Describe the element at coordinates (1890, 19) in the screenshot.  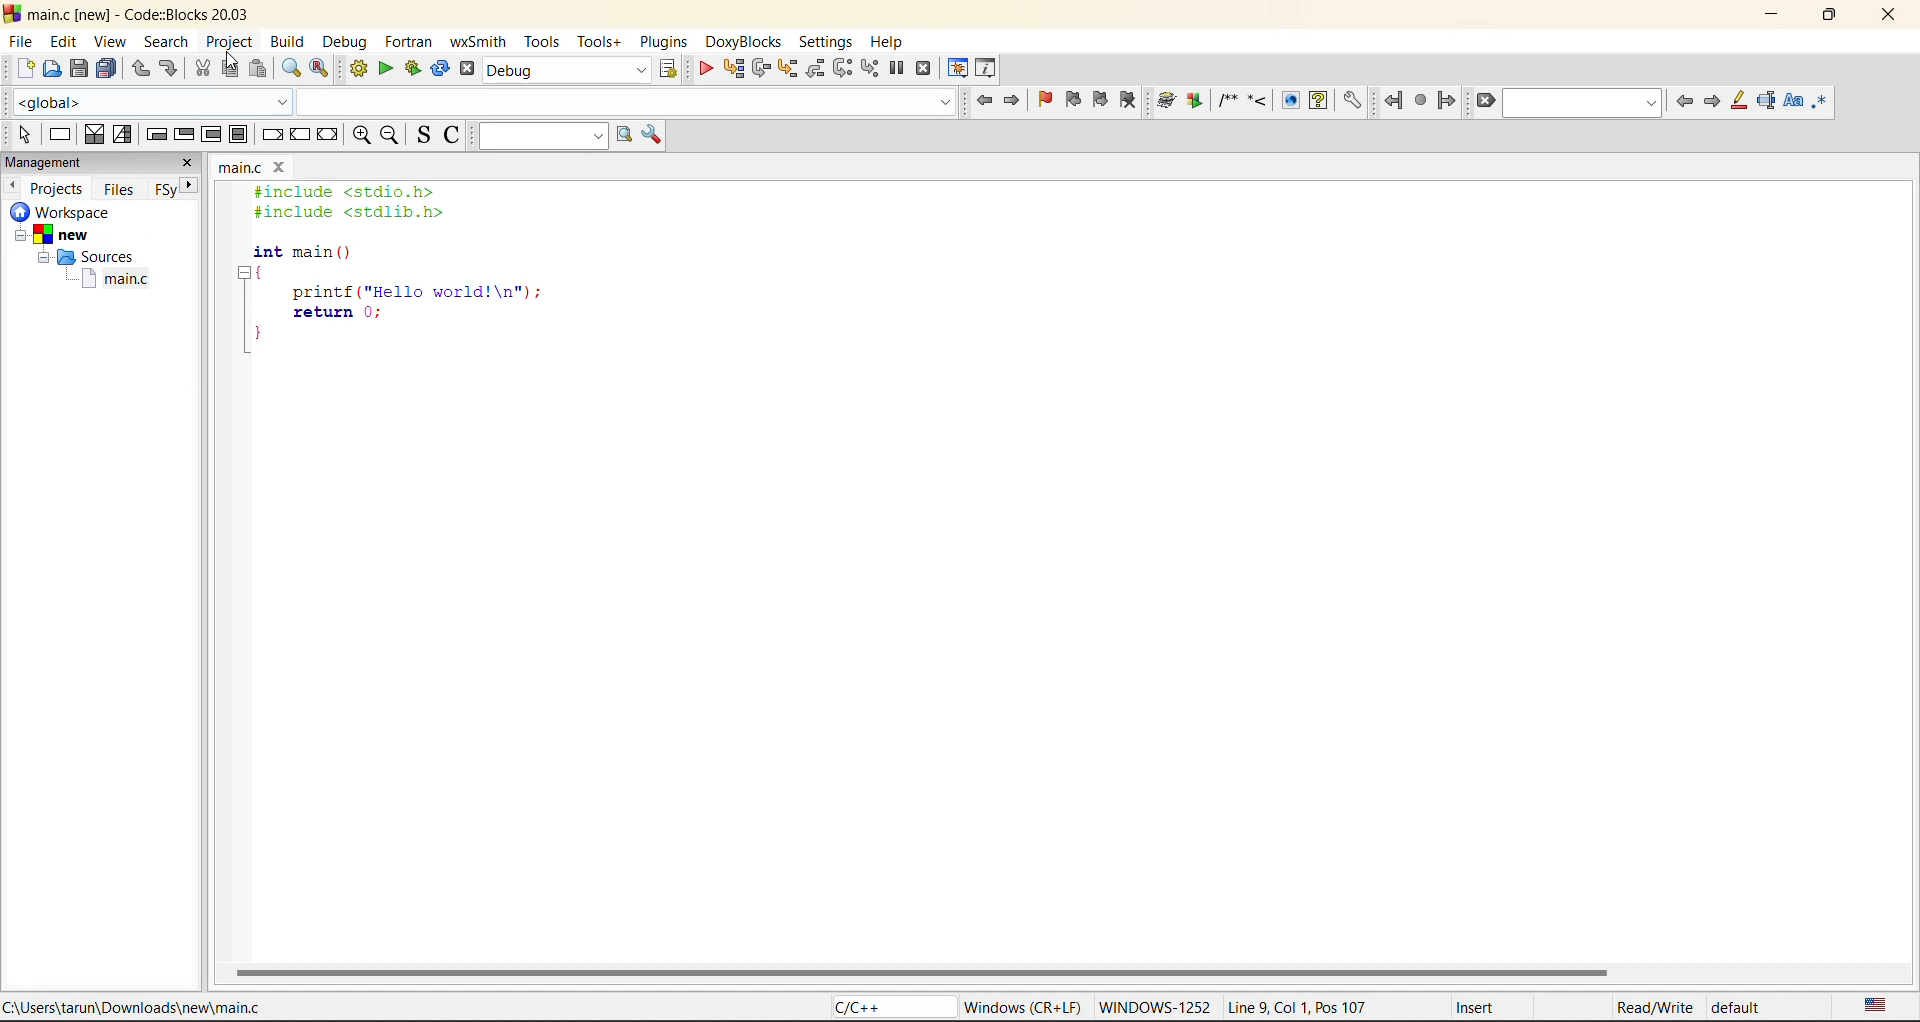
I see `close` at that location.